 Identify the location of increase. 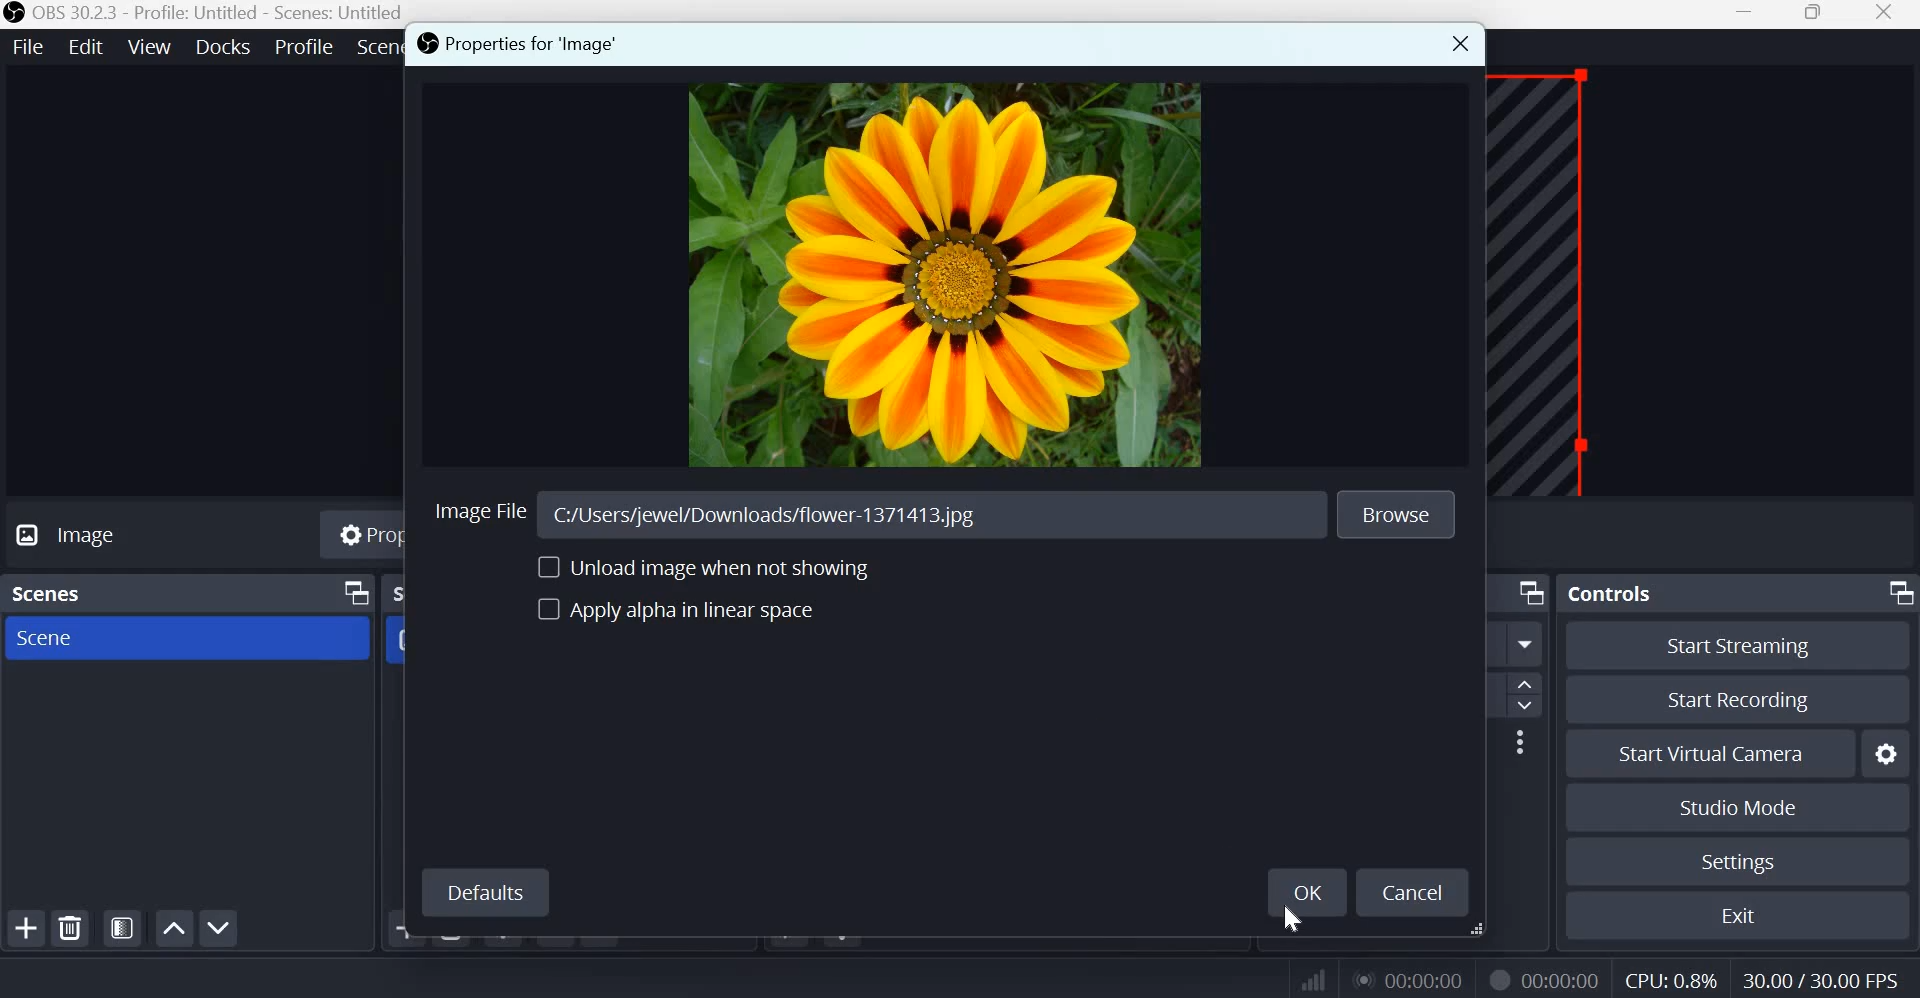
(1531, 685).